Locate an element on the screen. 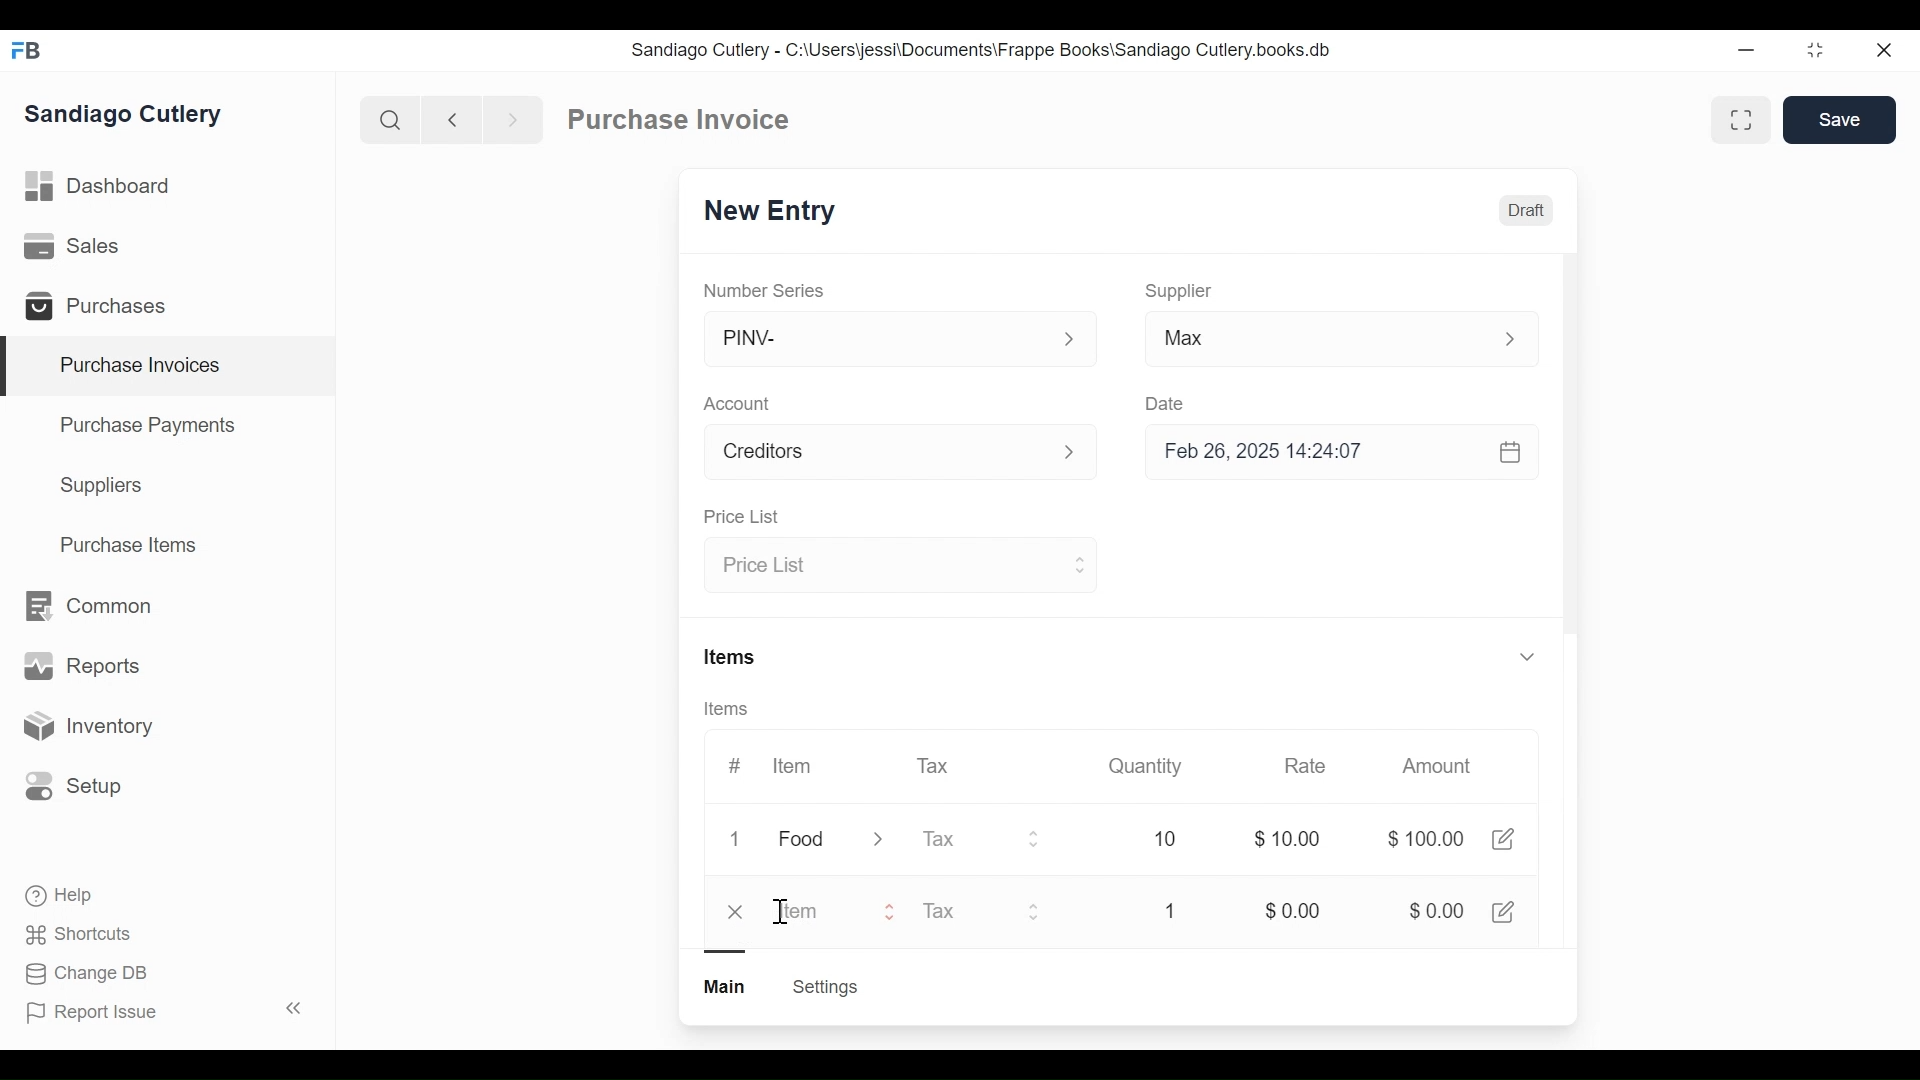 The image size is (1920, 1080). Sandiago Cutlery is located at coordinates (126, 116).